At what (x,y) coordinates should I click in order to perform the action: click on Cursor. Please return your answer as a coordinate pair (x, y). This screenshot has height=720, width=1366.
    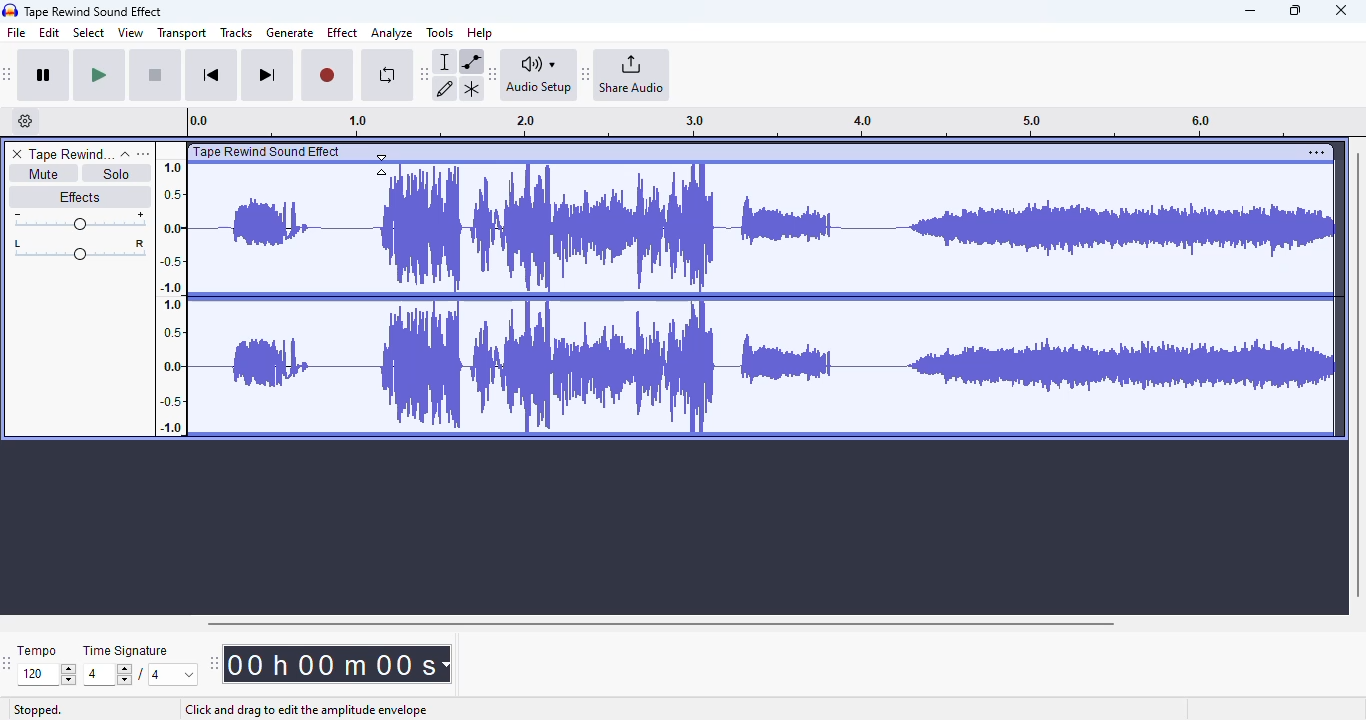
    Looking at the image, I should click on (382, 165).